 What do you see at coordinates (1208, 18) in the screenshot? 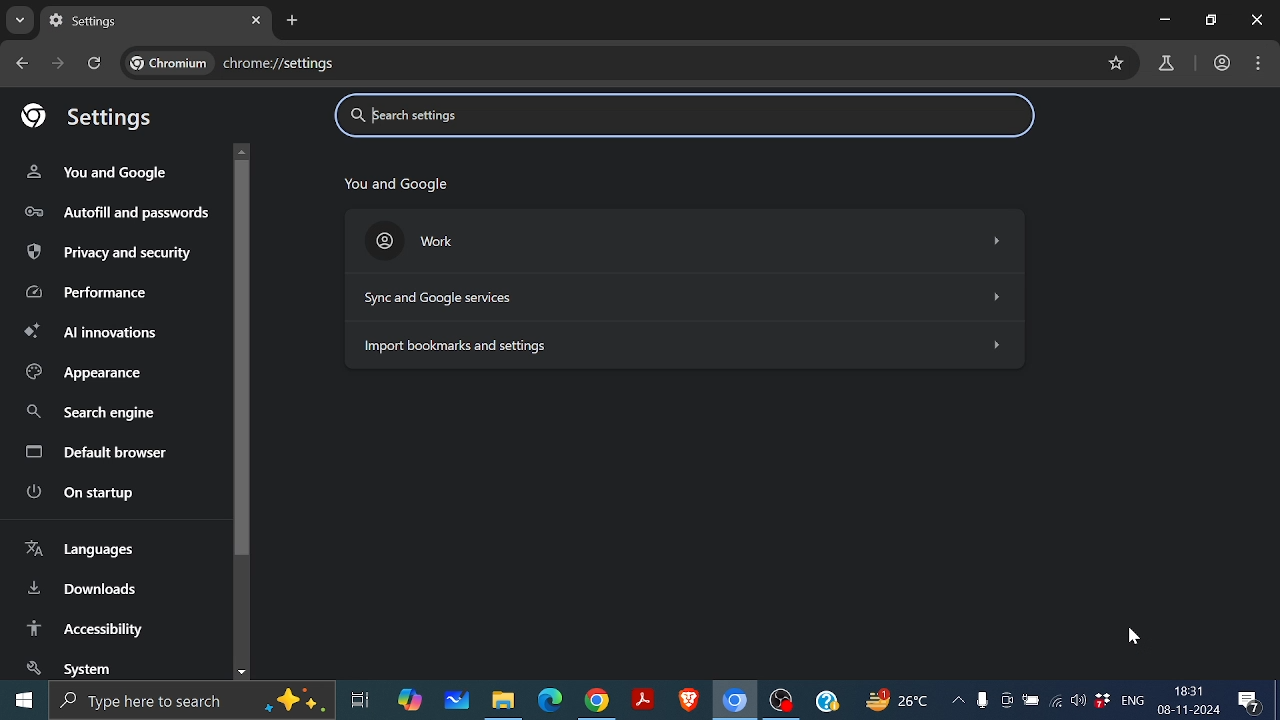
I see `` at bounding box center [1208, 18].